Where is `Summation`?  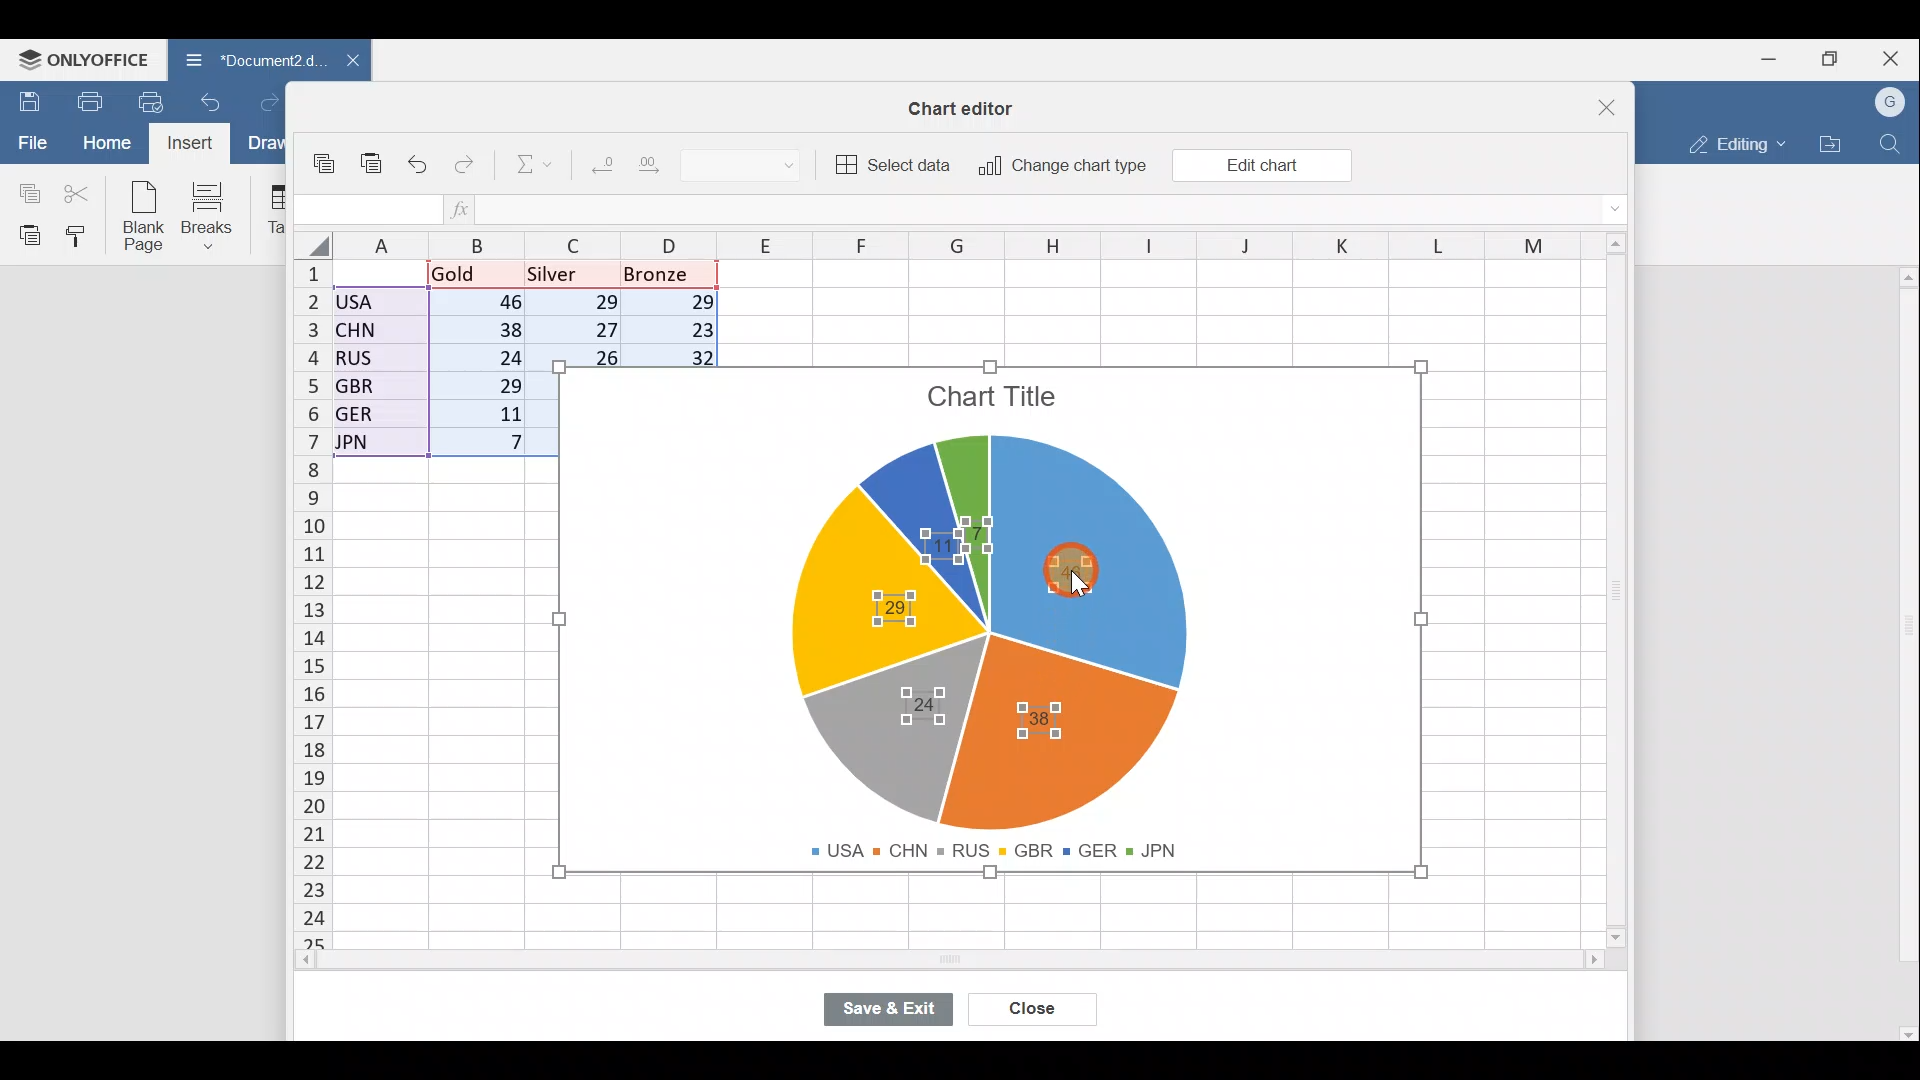 Summation is located at coordinates (536, 161).